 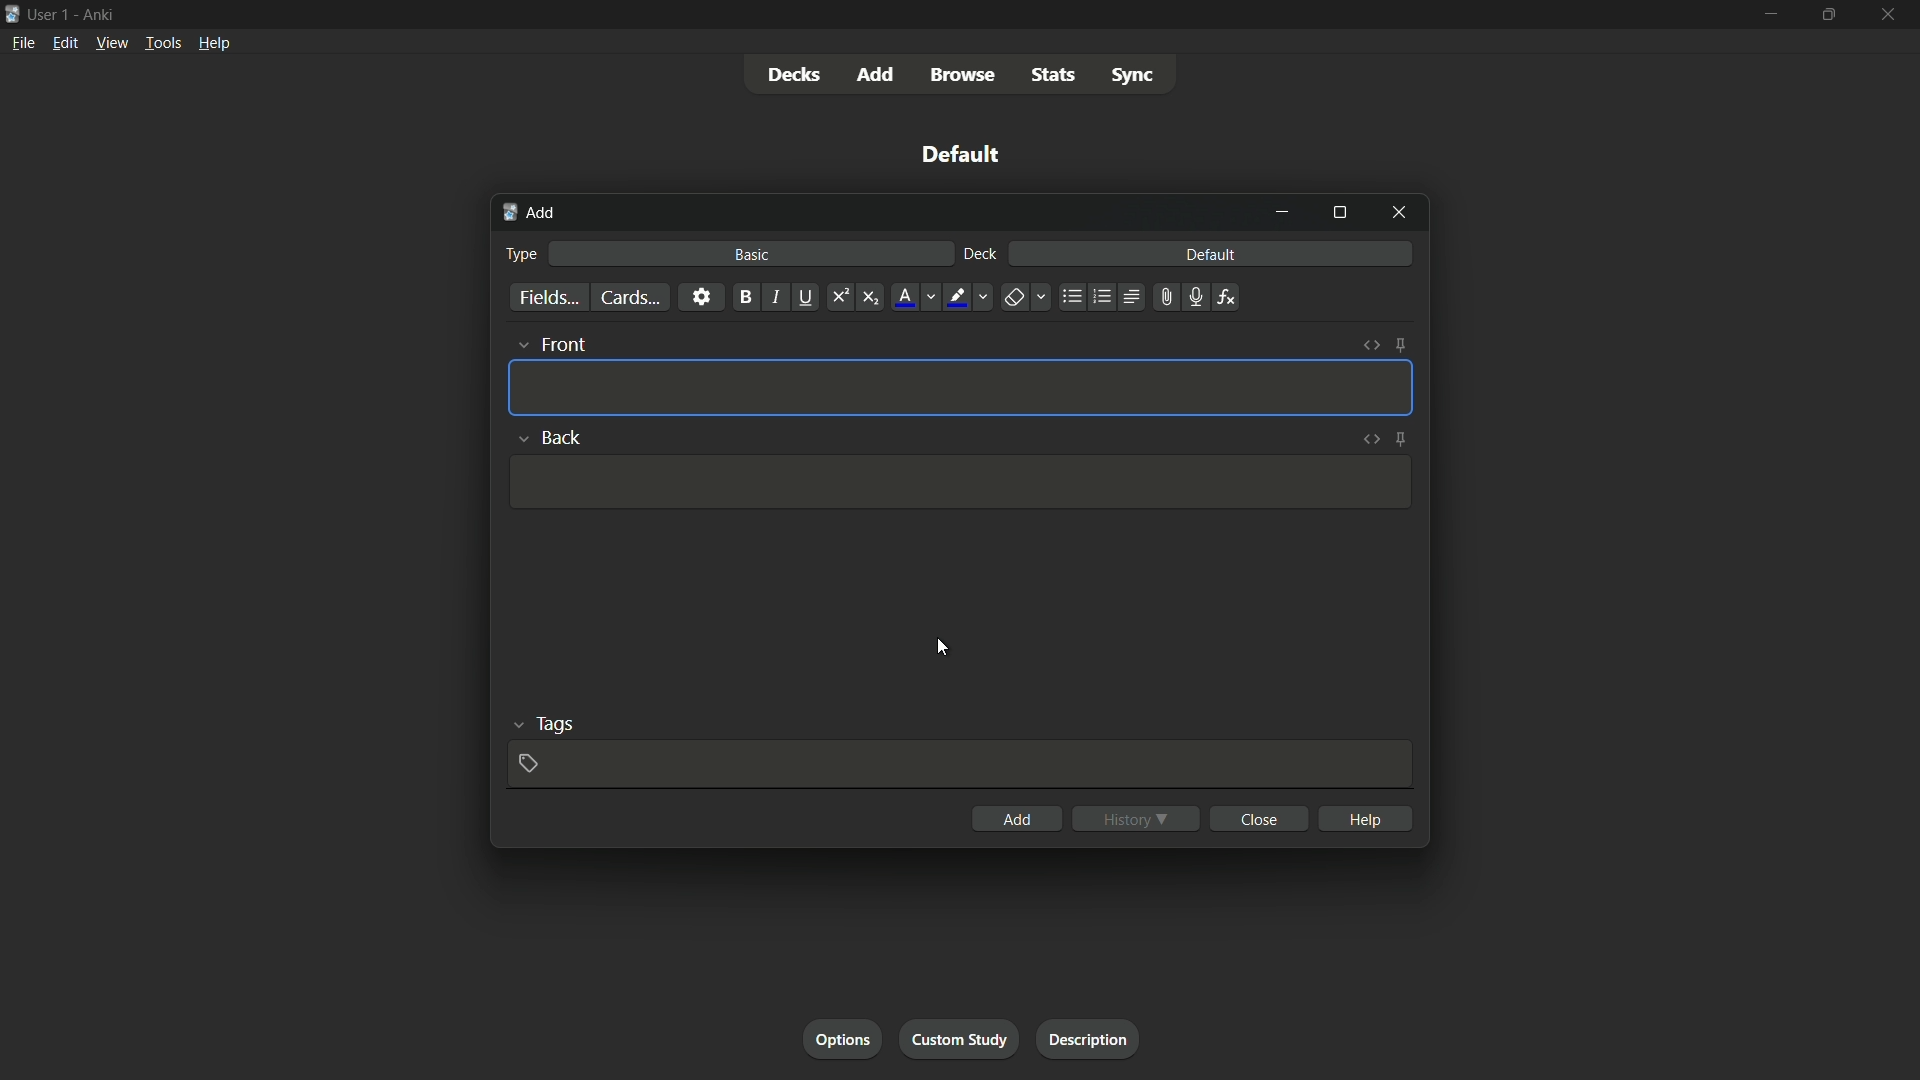 I want to click on browse, so click(x=963, y=75).